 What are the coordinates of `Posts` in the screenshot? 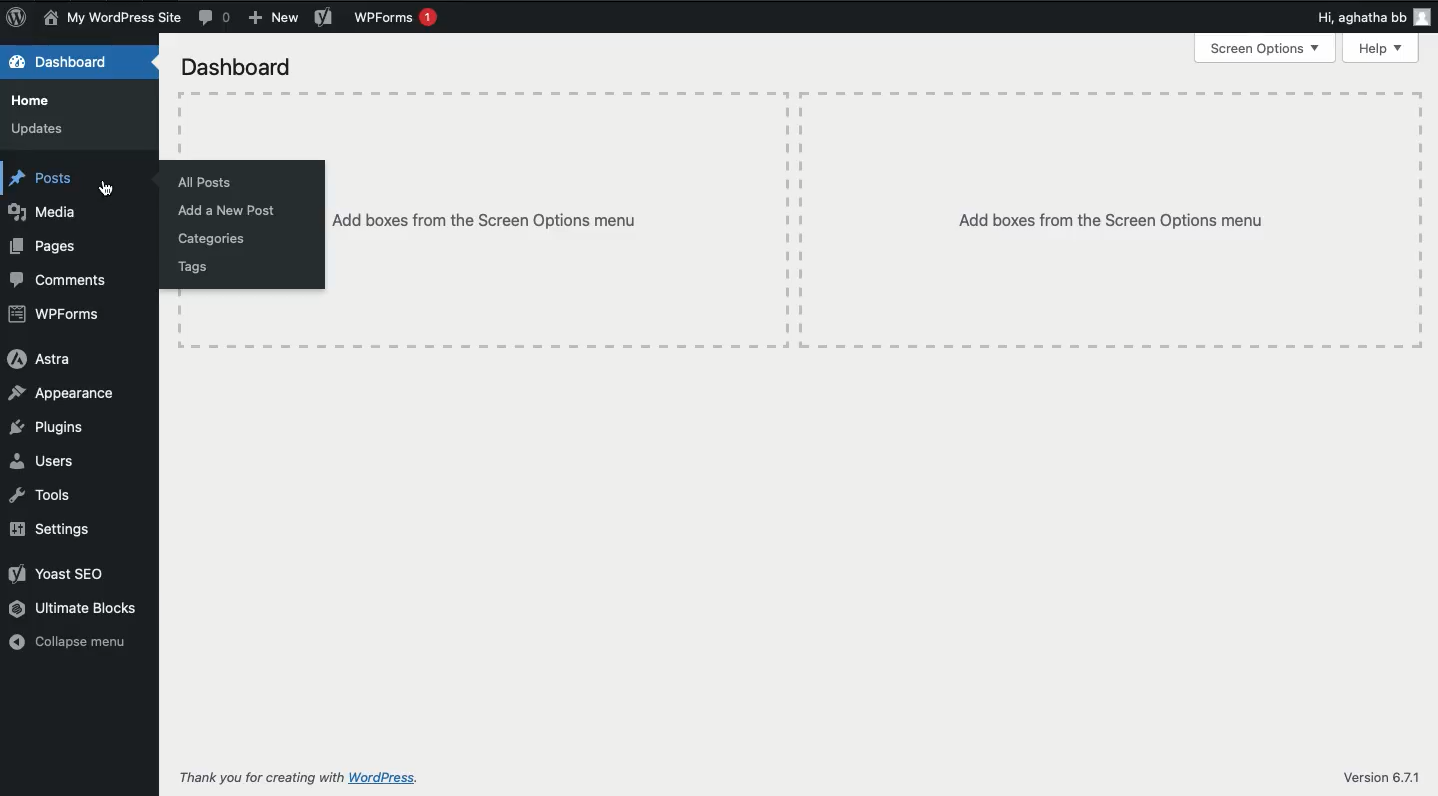 It's located at (45, 179).